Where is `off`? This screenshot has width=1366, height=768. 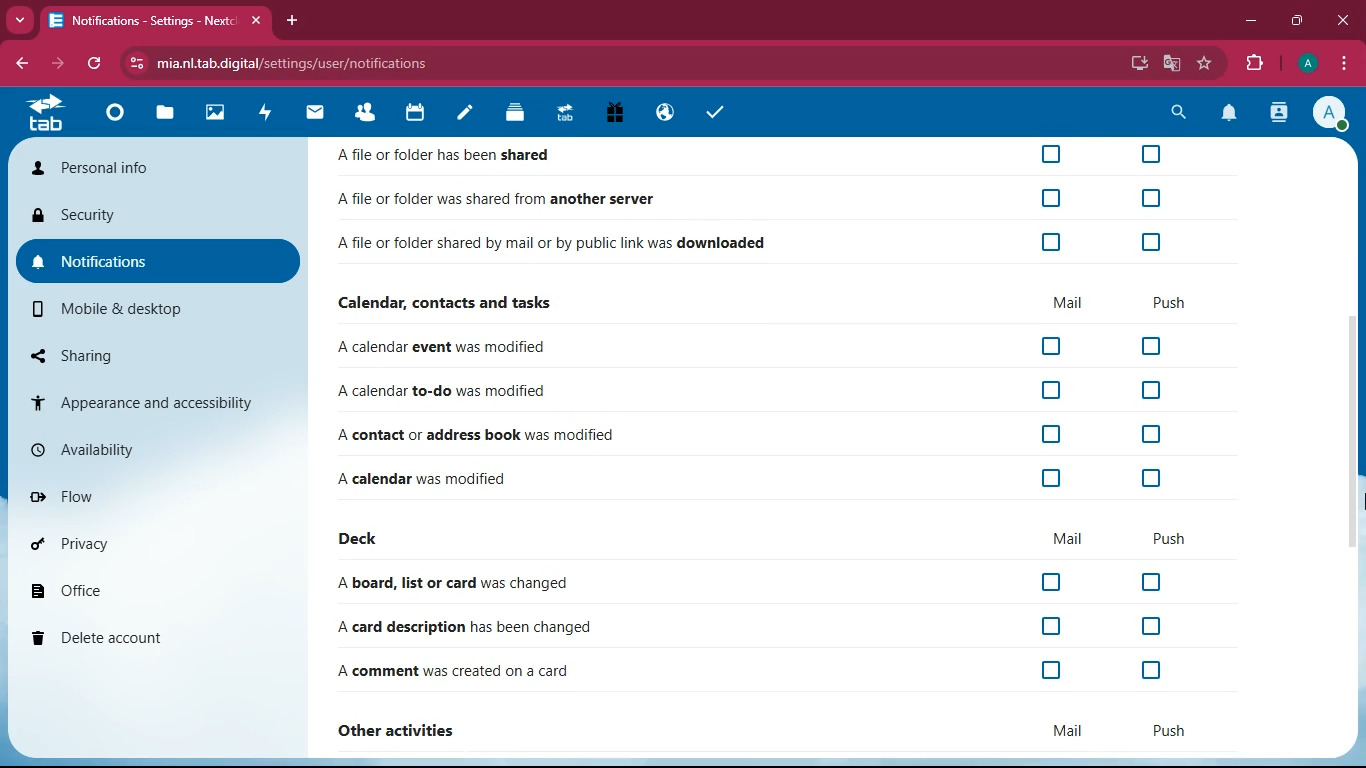
off is located at coordinates (1056, 623).